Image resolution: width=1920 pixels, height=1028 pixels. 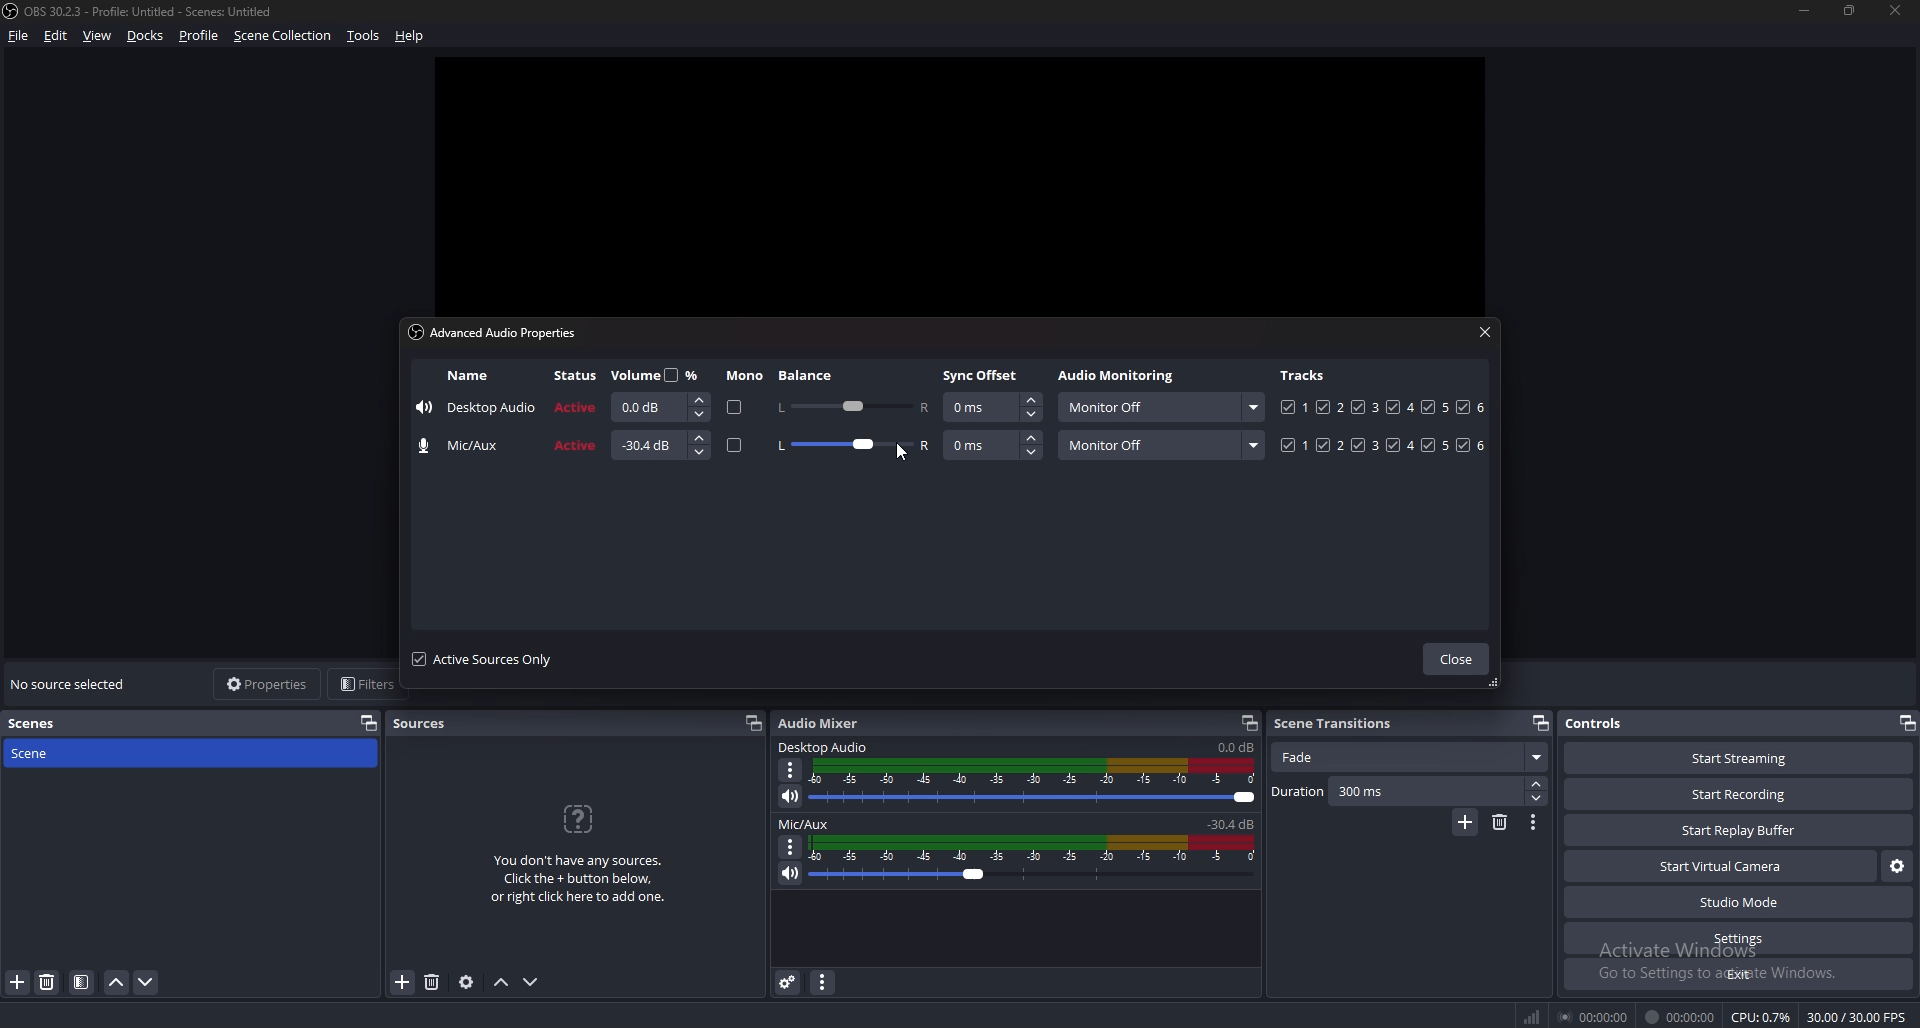 I want to click on mute, so click(x=792, y=795).